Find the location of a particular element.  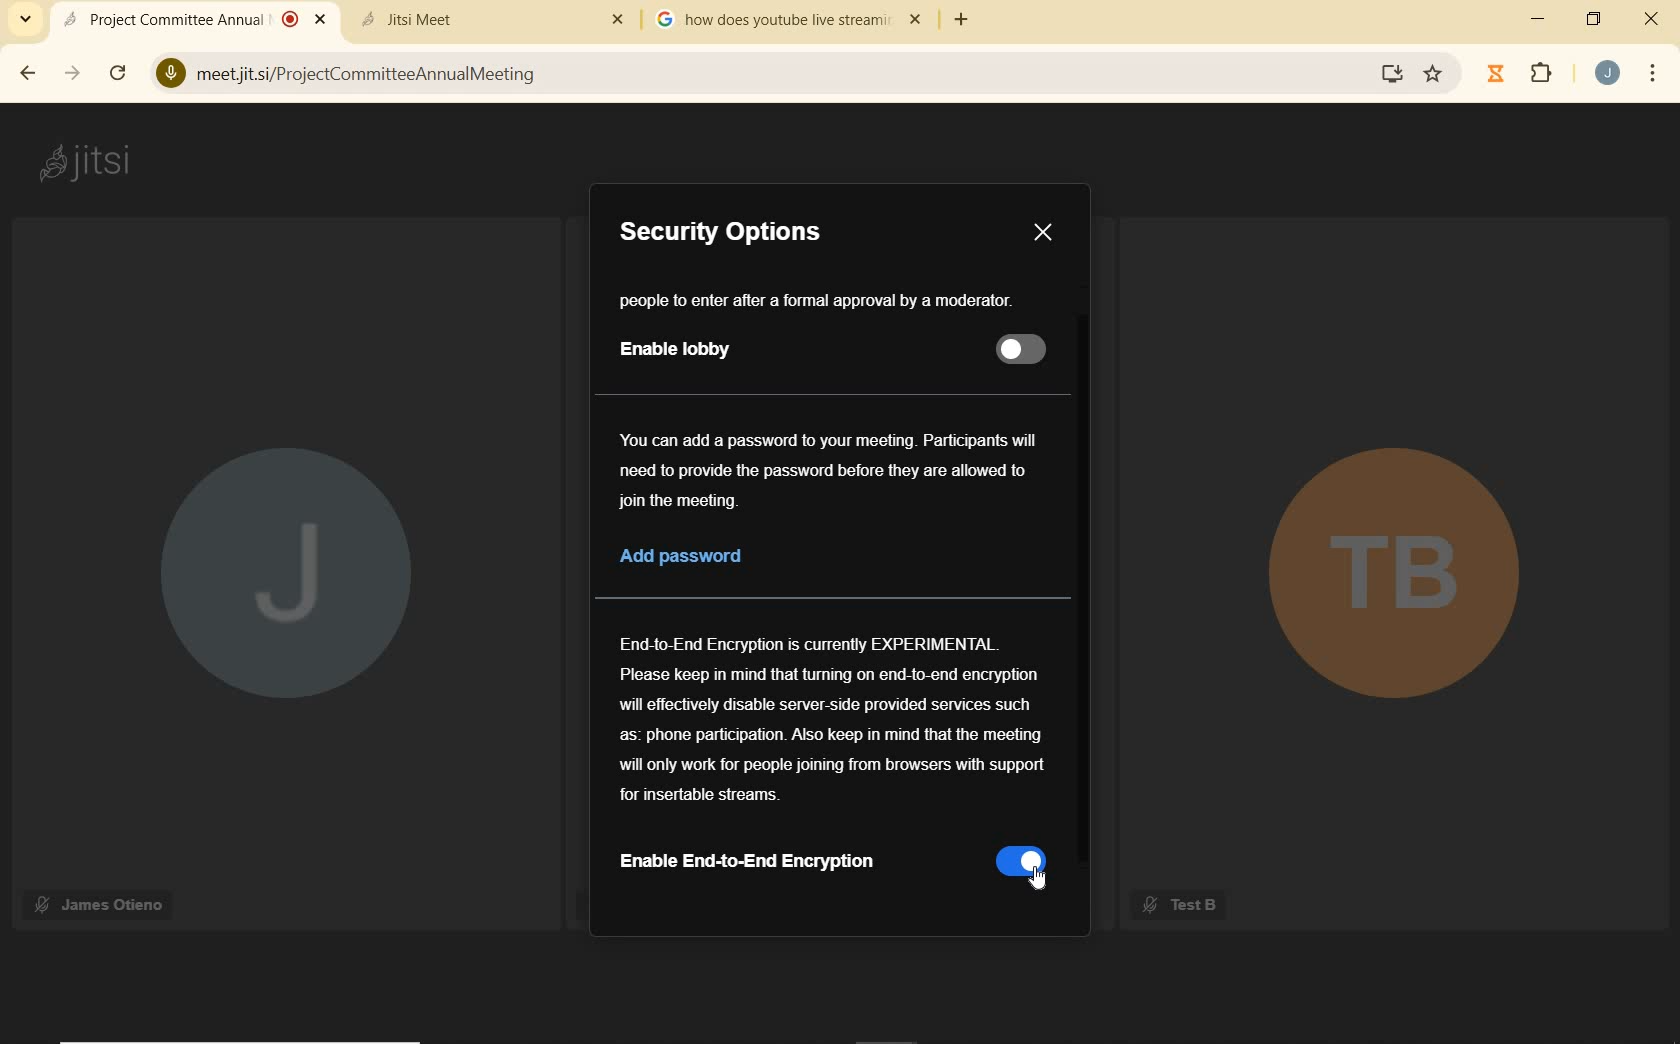

Jibble is located at coordinates (1496, 76).